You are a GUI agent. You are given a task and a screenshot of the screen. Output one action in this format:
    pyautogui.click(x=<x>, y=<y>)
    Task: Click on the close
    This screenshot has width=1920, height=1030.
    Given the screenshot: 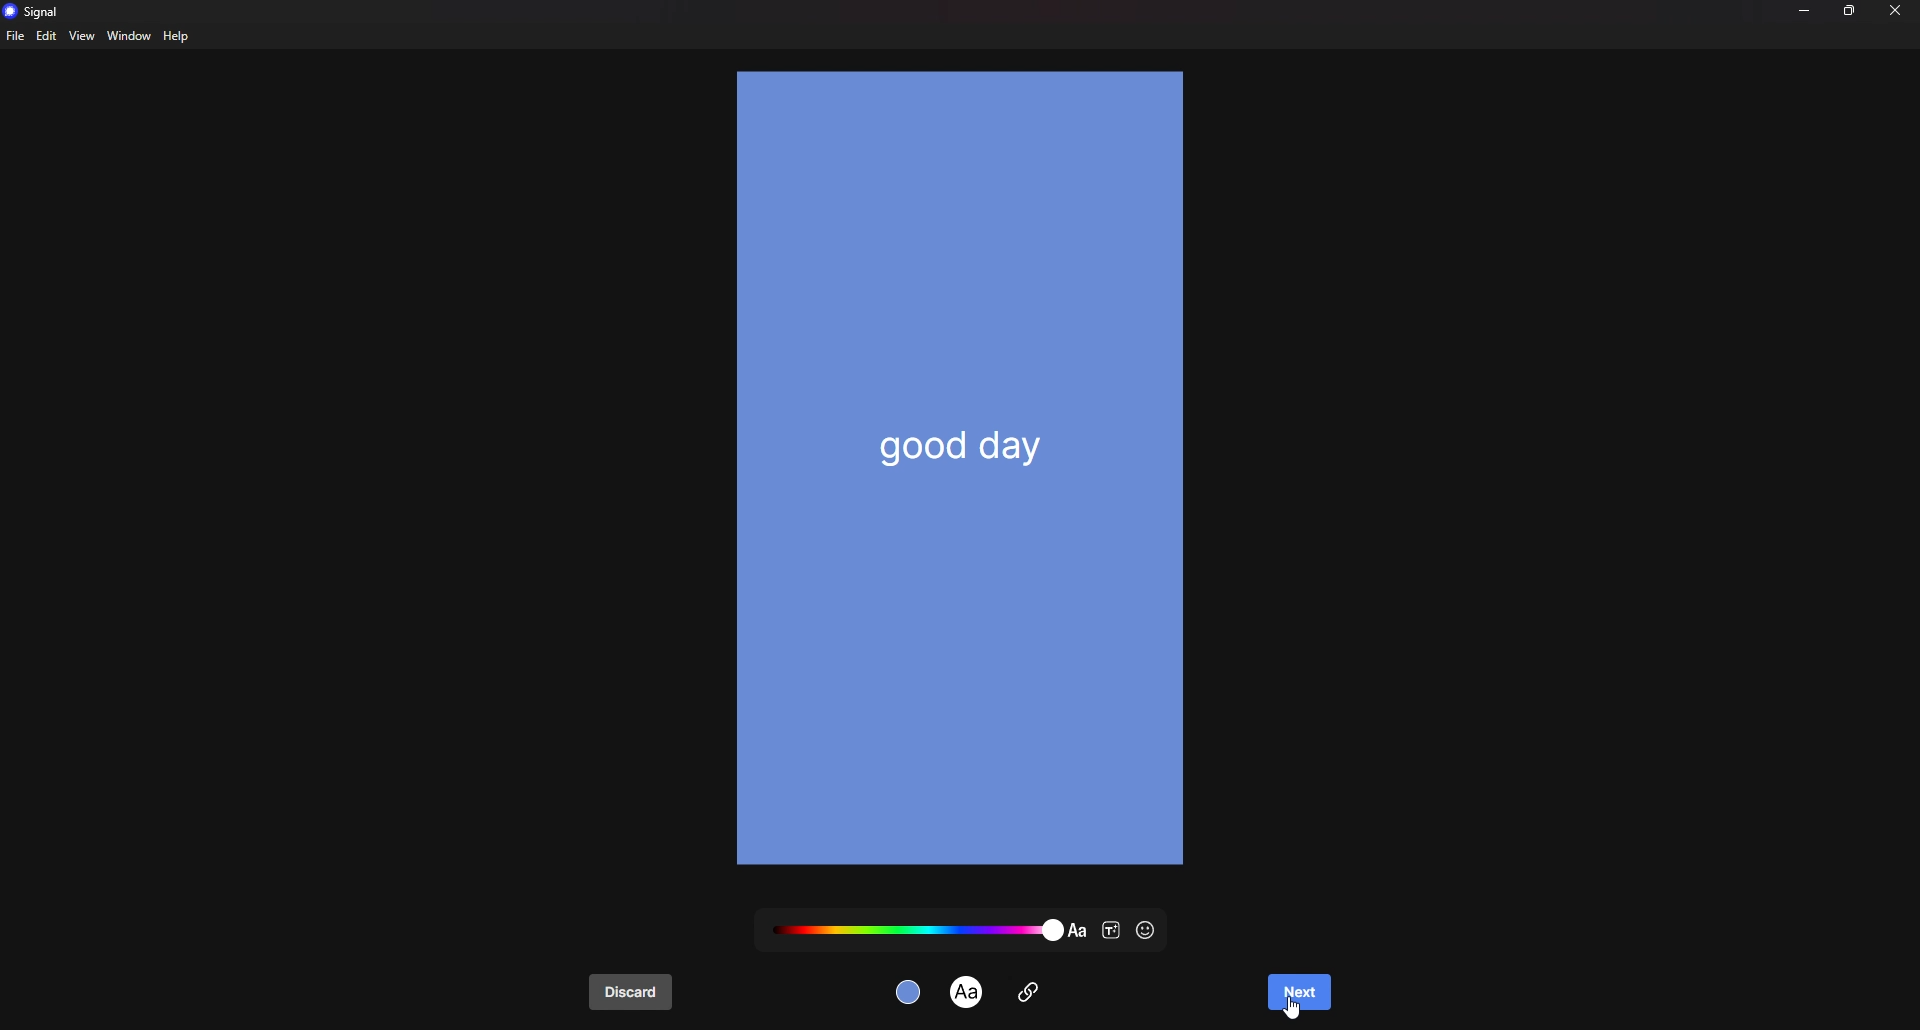 What is the action you would take?
    pyautogui.click(x=1896, y=10)
    